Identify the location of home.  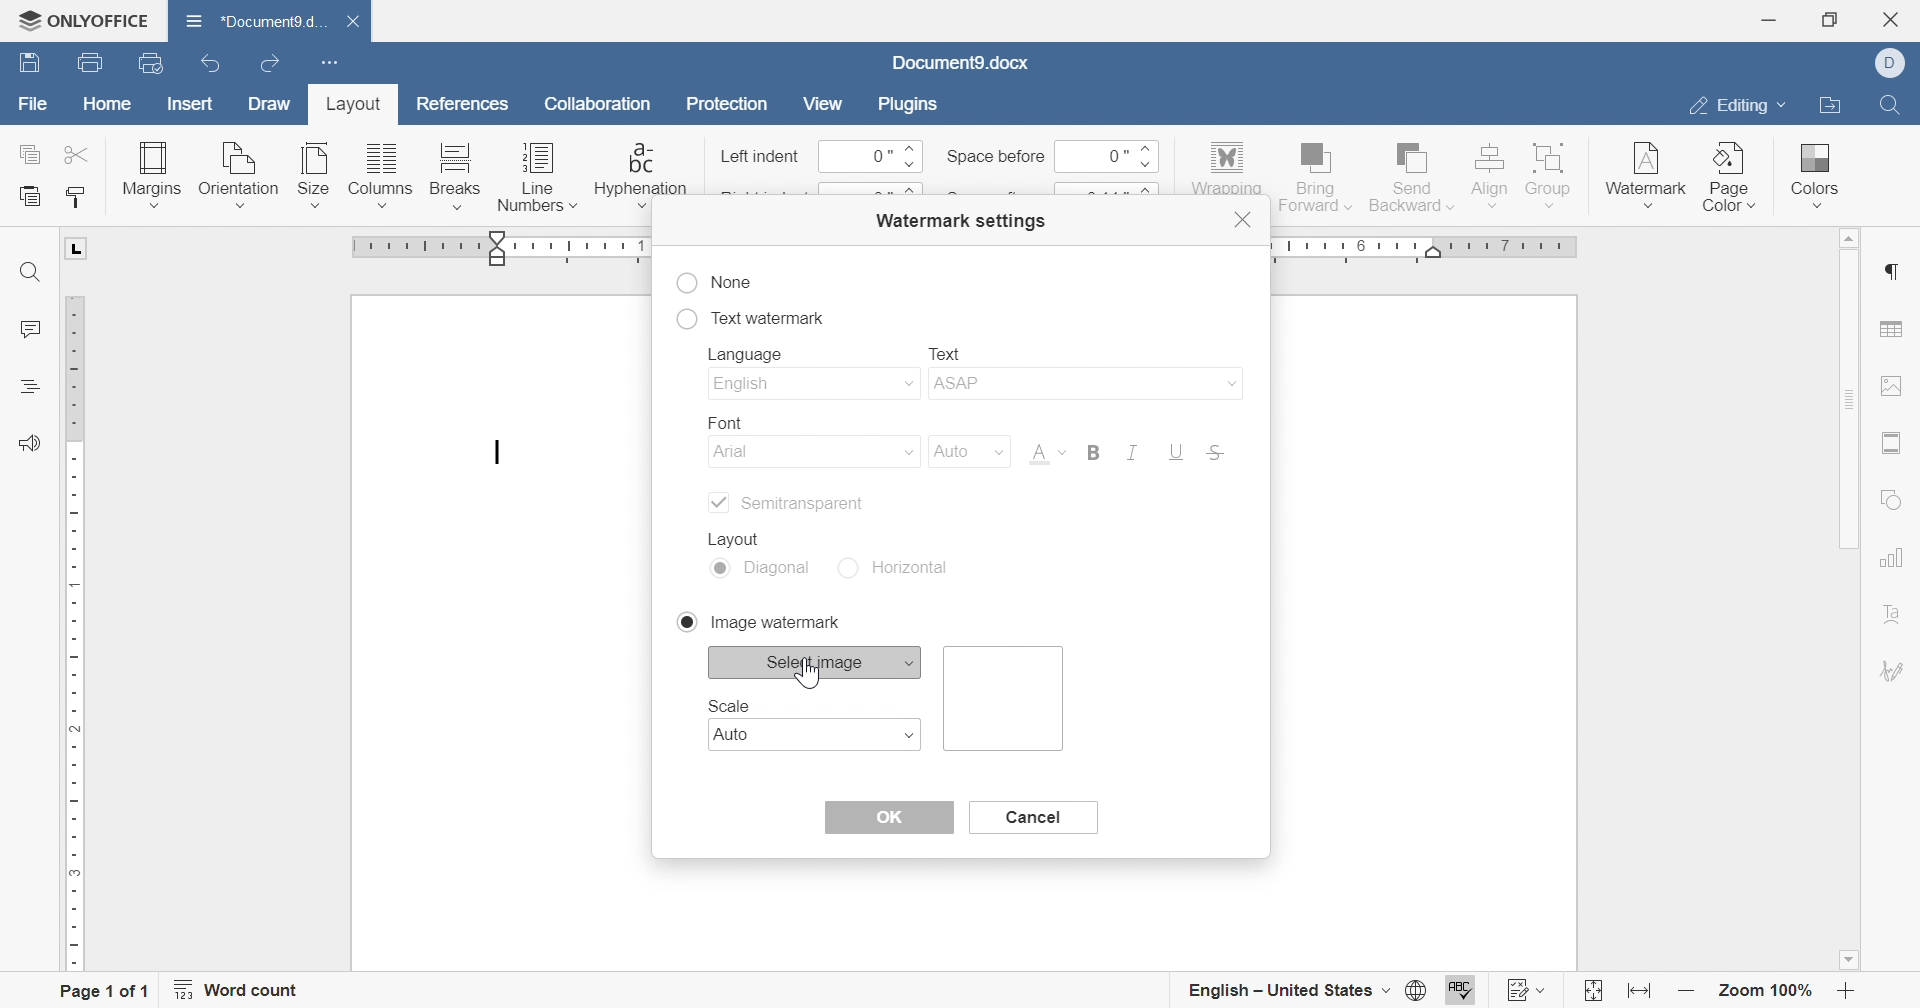
(108, 107).